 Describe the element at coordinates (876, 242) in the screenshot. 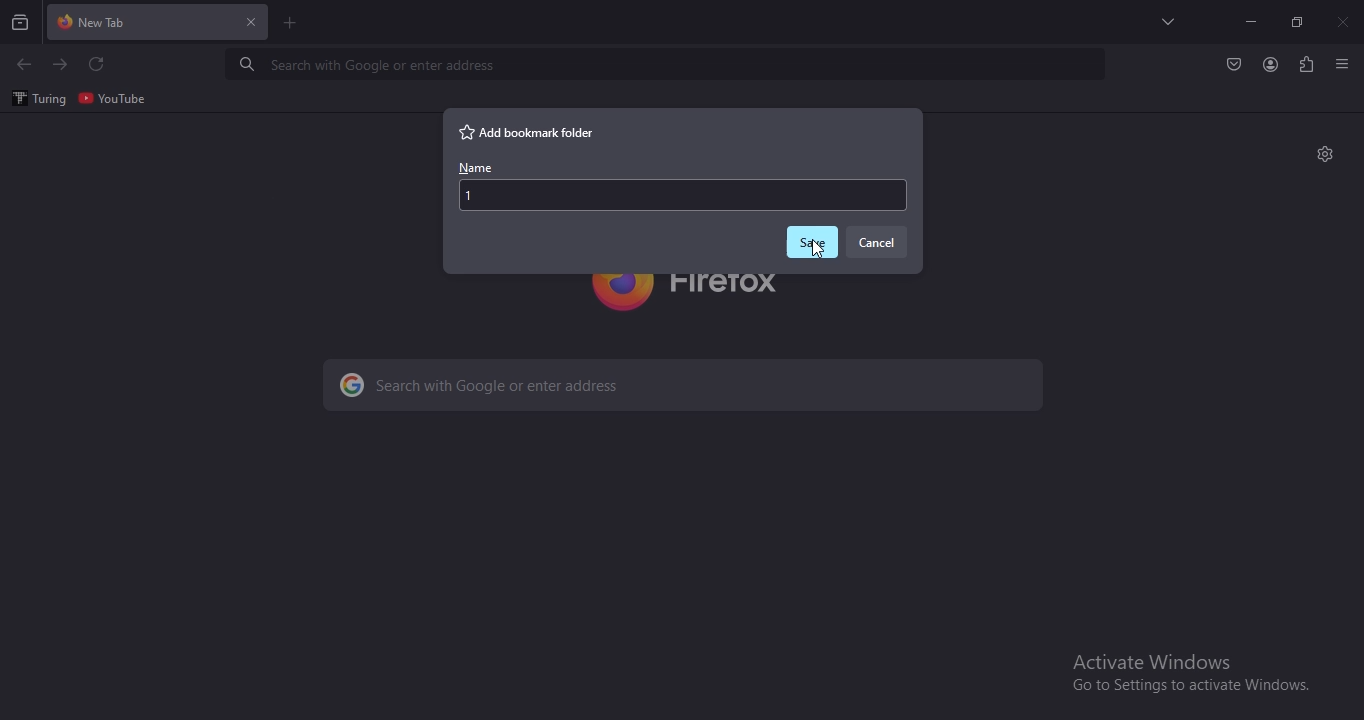

I see `cancel` at that location.